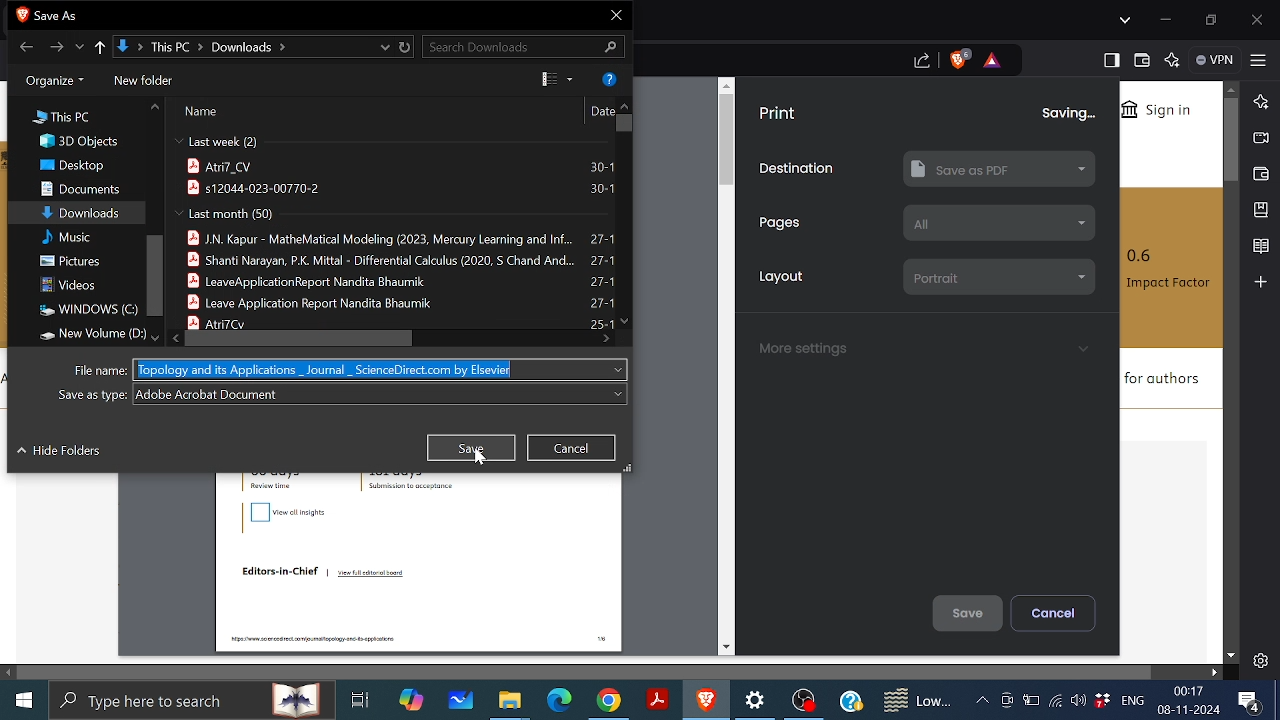 This screenshot has height=720, width=1280. What do you see at coordinates (960, 61) in the screenshot?
I see `Brave shield` at bounding box center [960, 61].